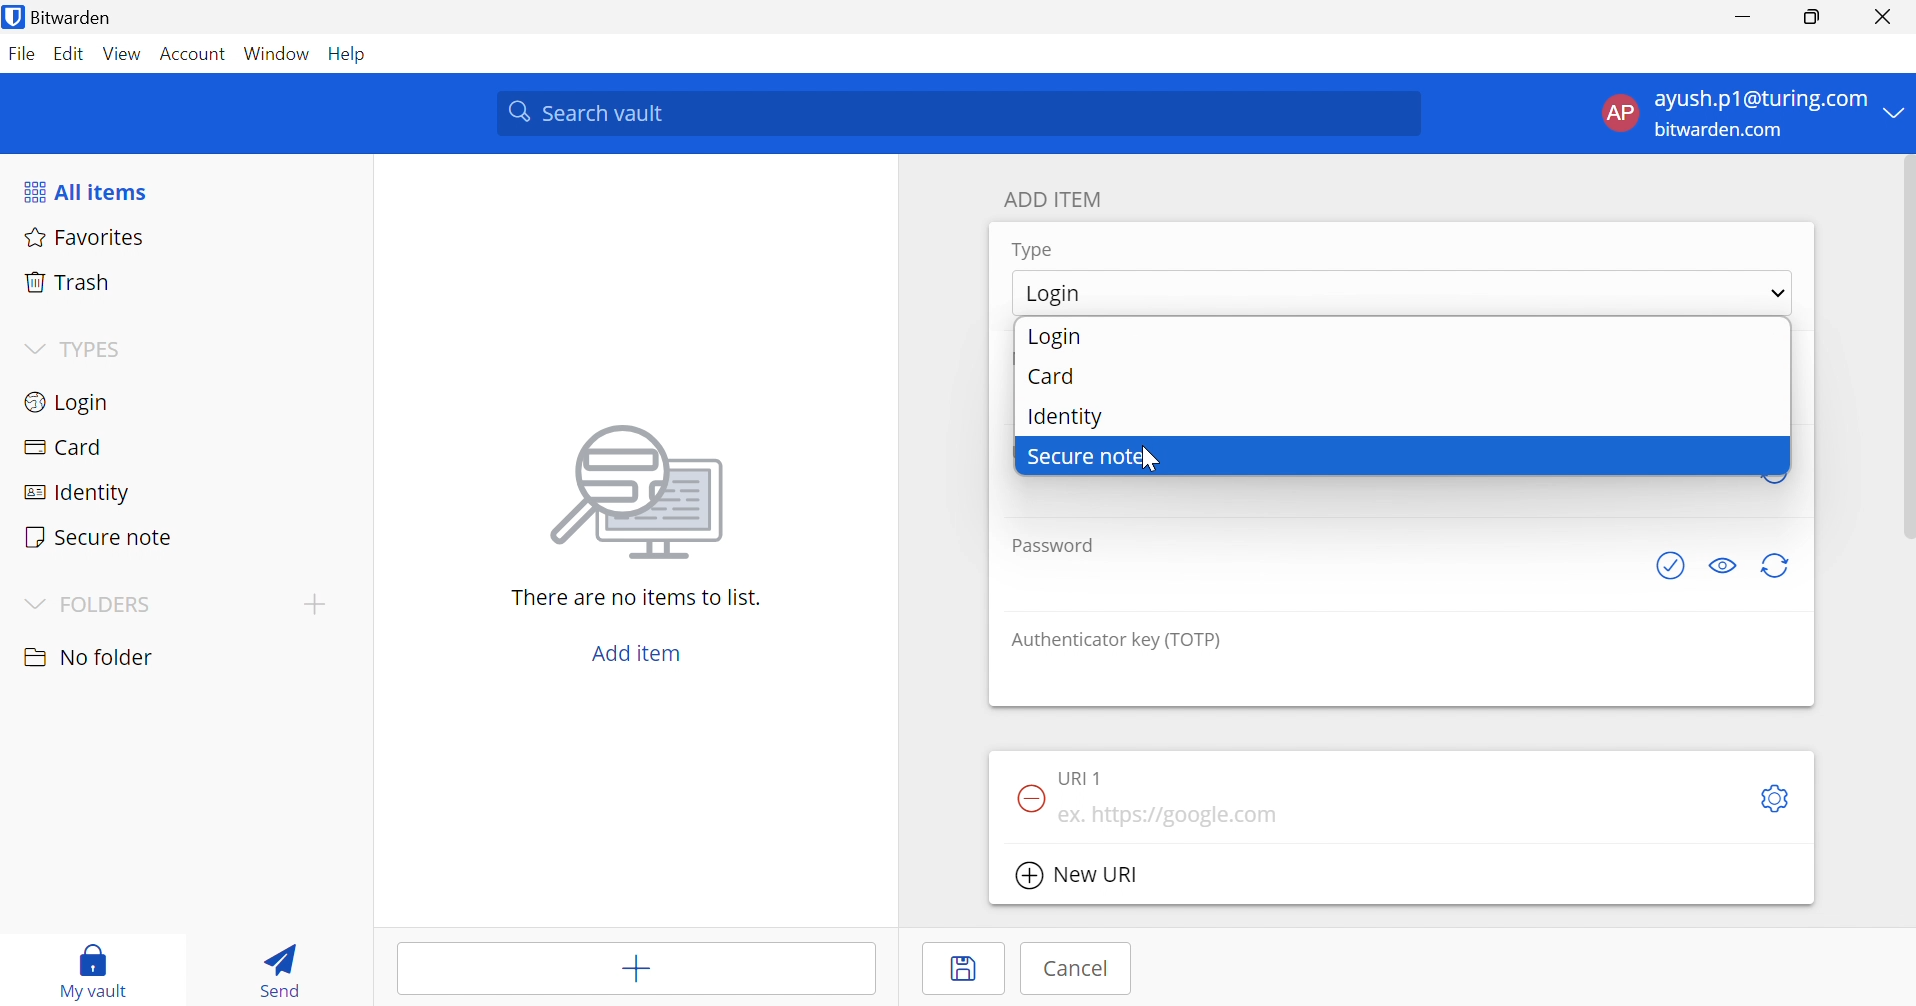 The image size is (1916, 1006). I want to click on Toggle Visibility, so click(1723, 568).